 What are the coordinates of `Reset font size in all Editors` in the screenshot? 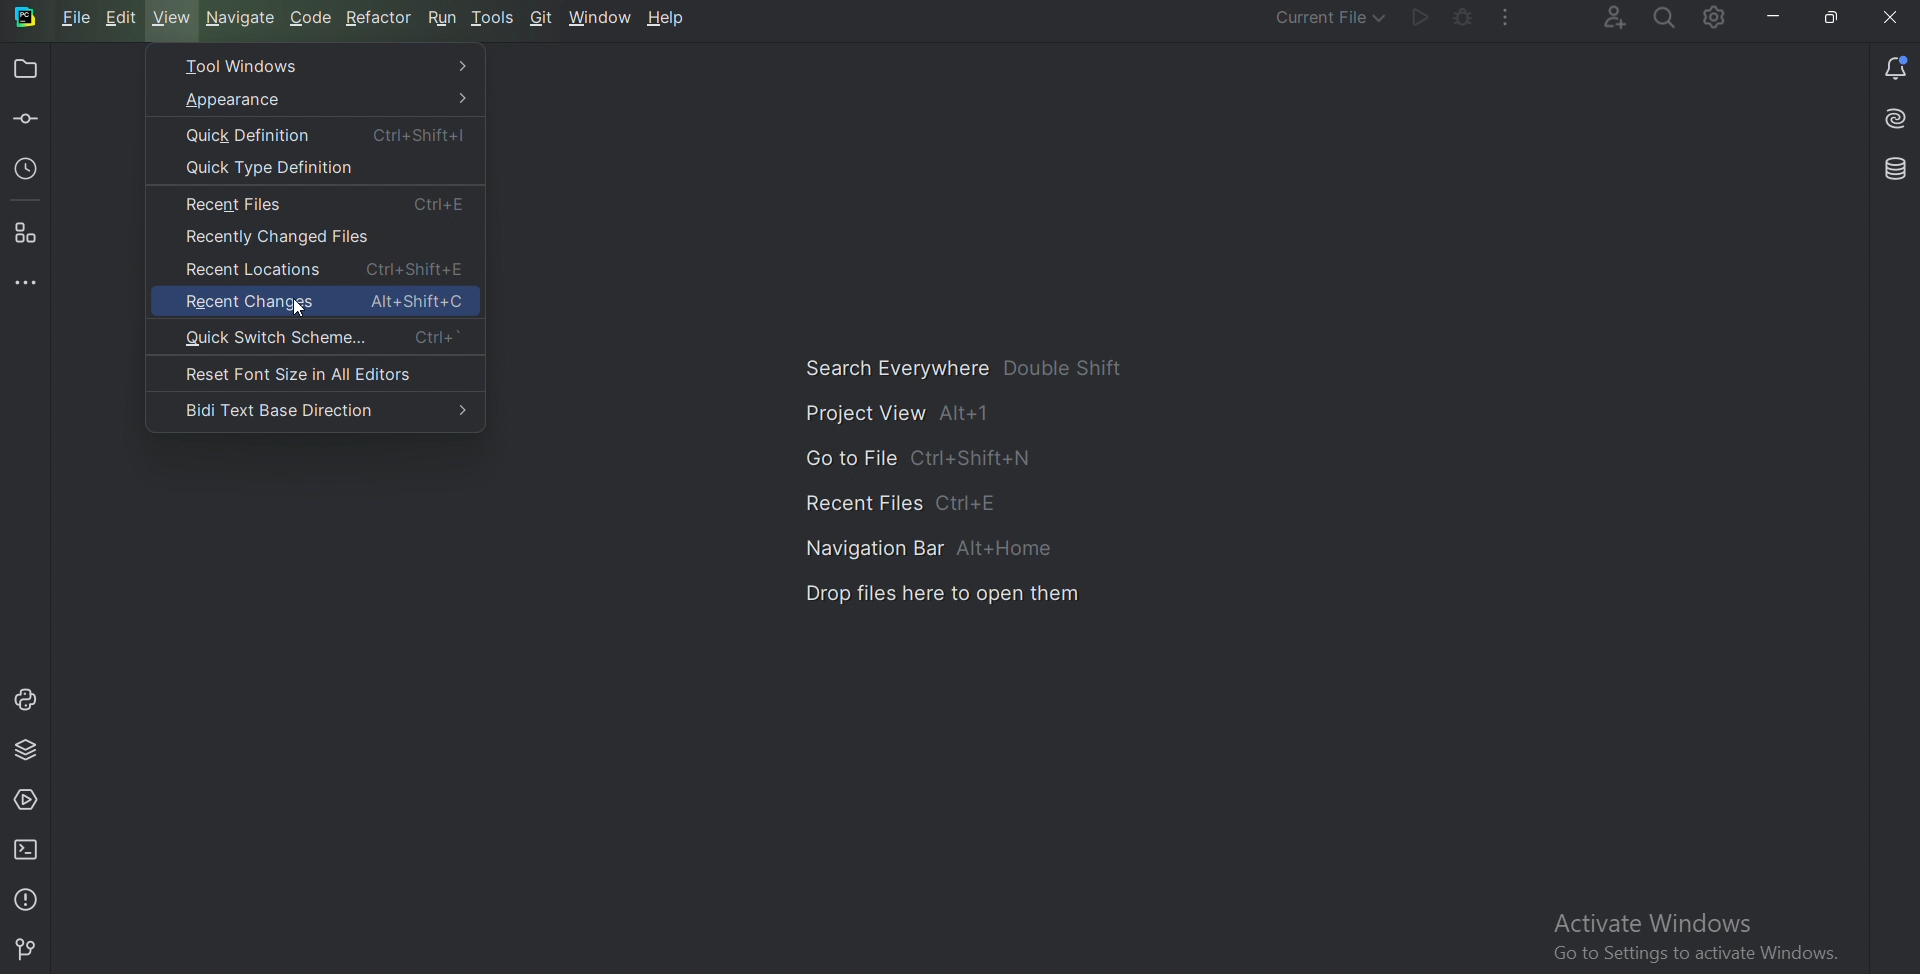 It's located at (315, 374).